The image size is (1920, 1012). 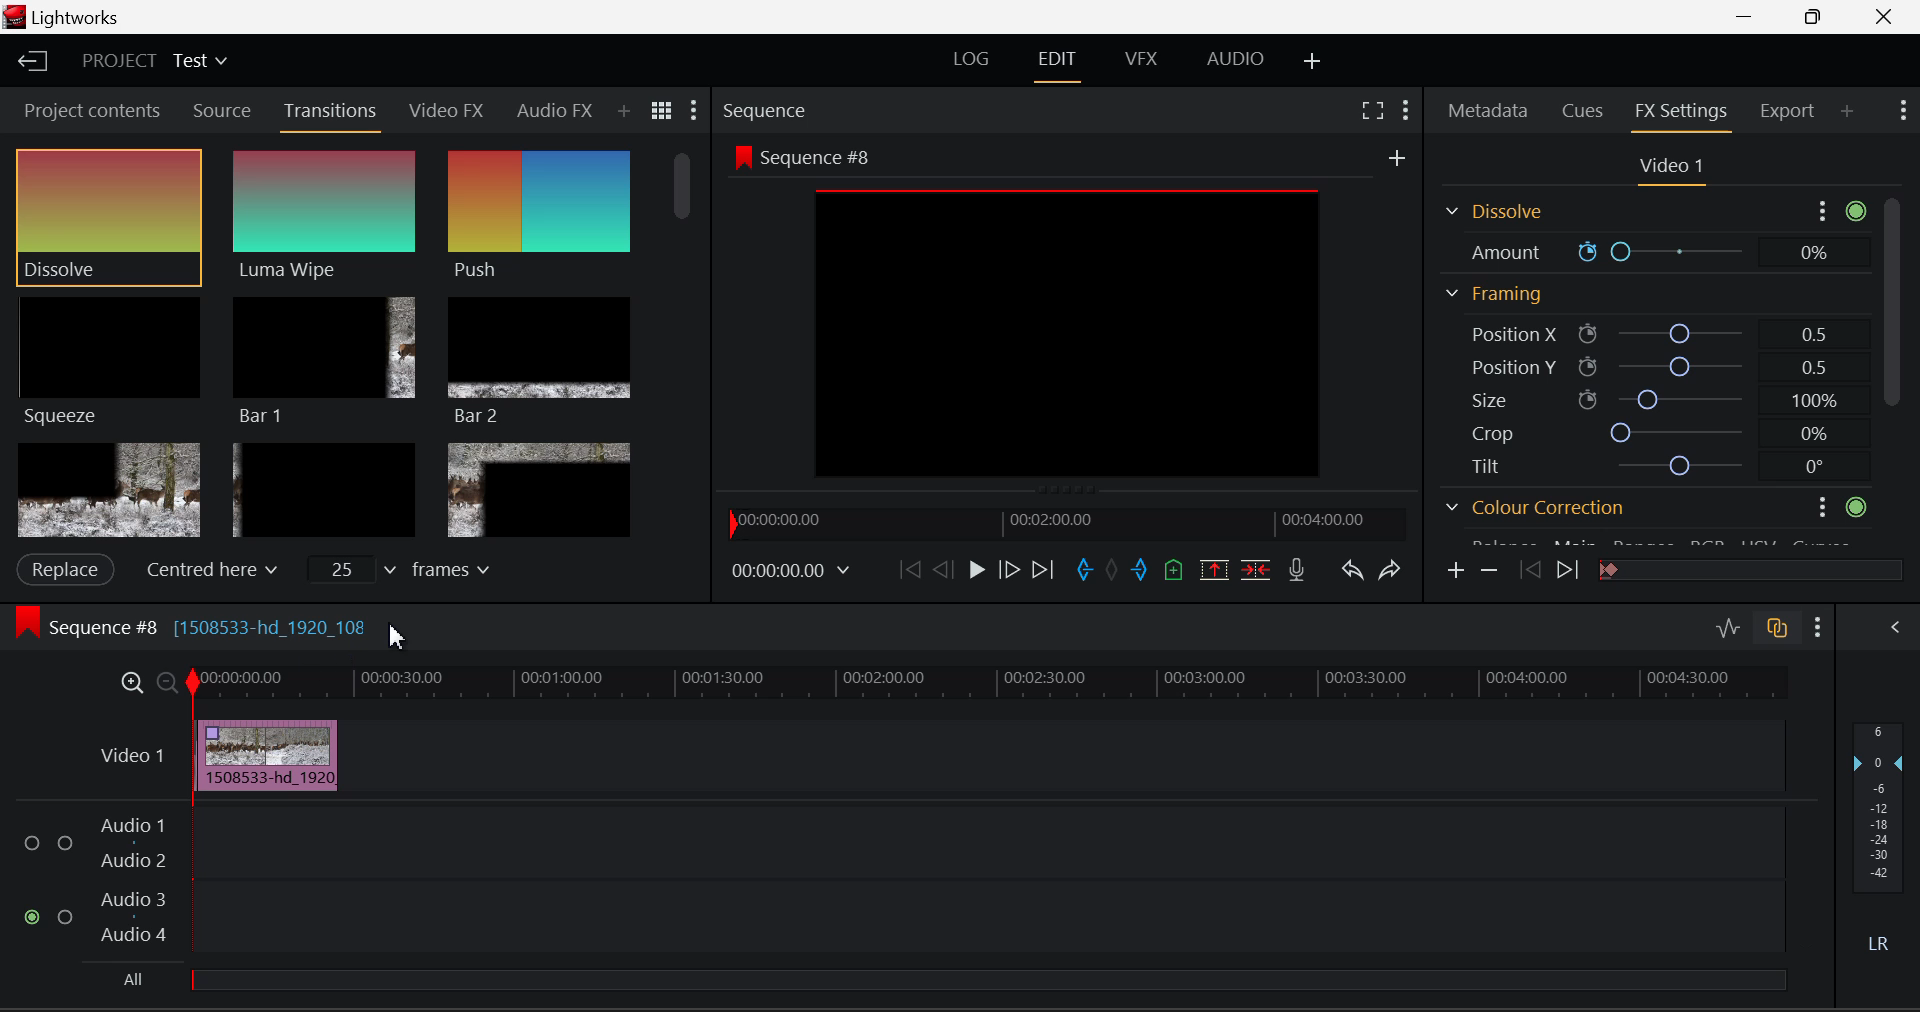 I want to click on Bar 1, so click(x=323, y=361).